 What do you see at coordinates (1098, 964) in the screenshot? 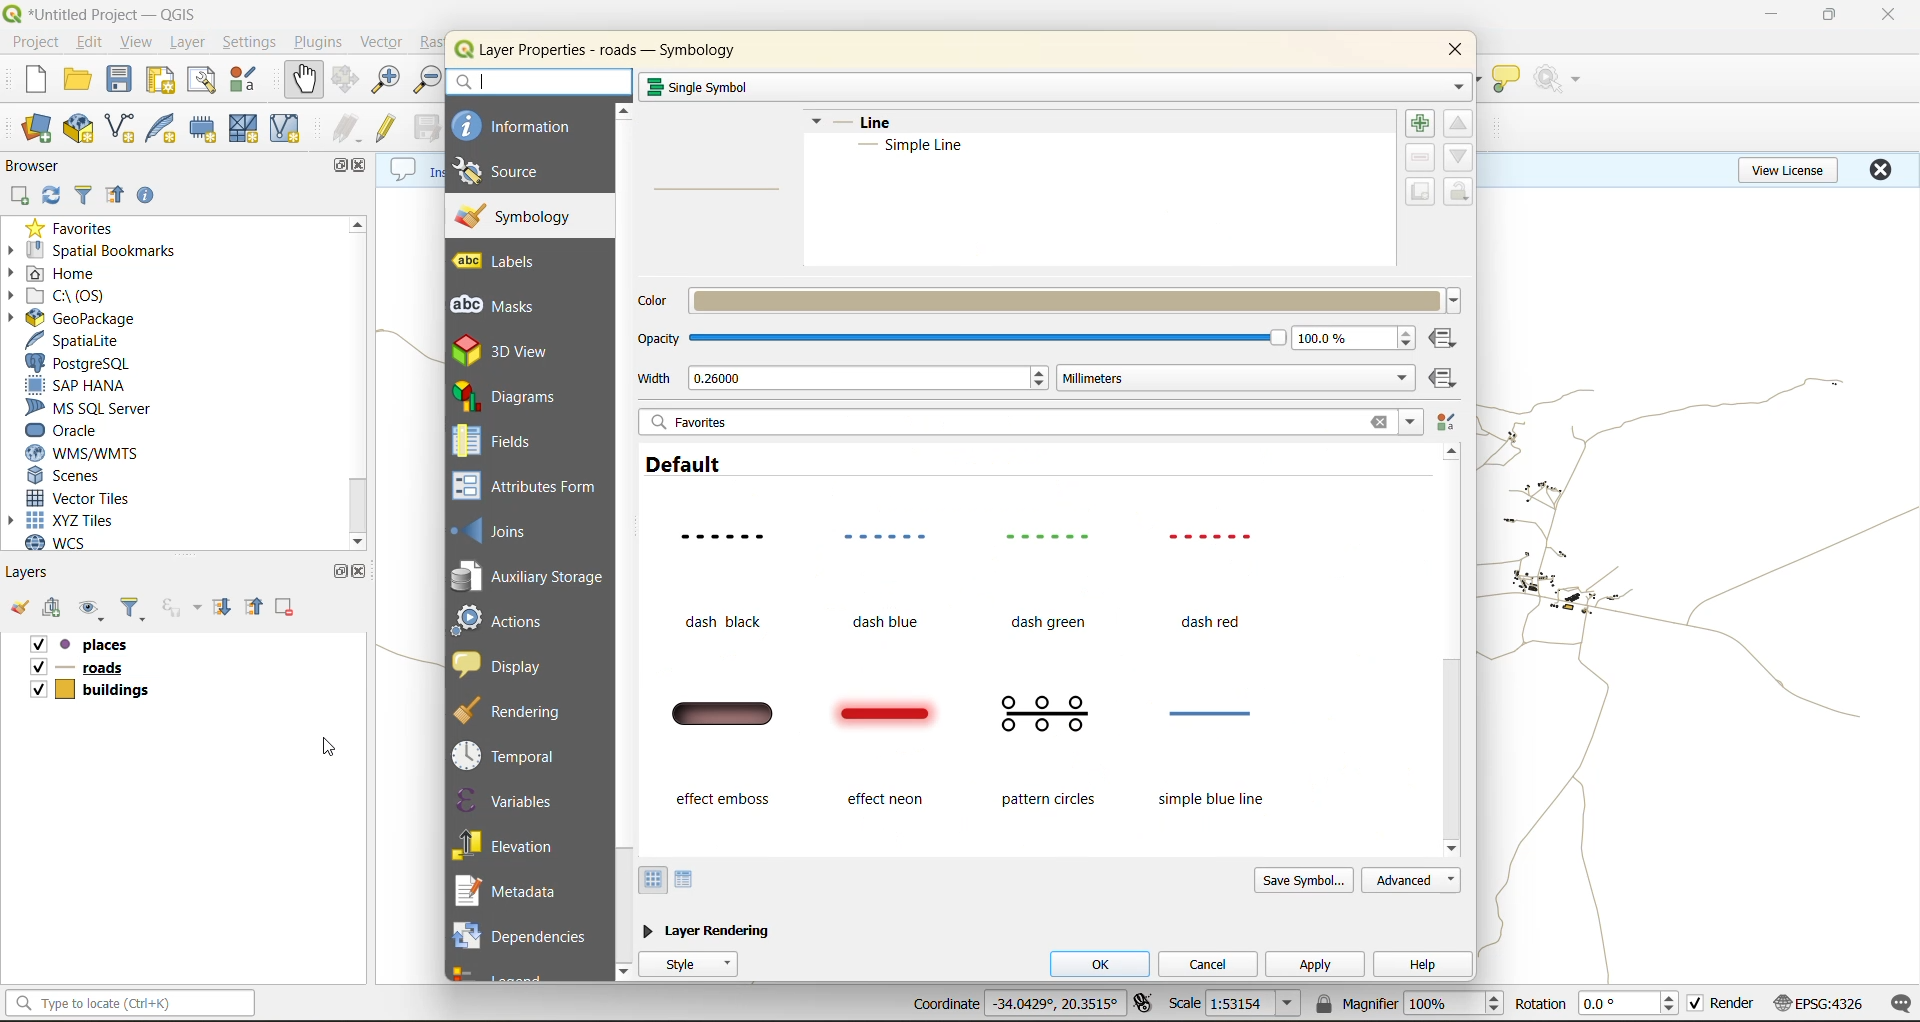
I see `ok` at bounding box center [1098, 964].